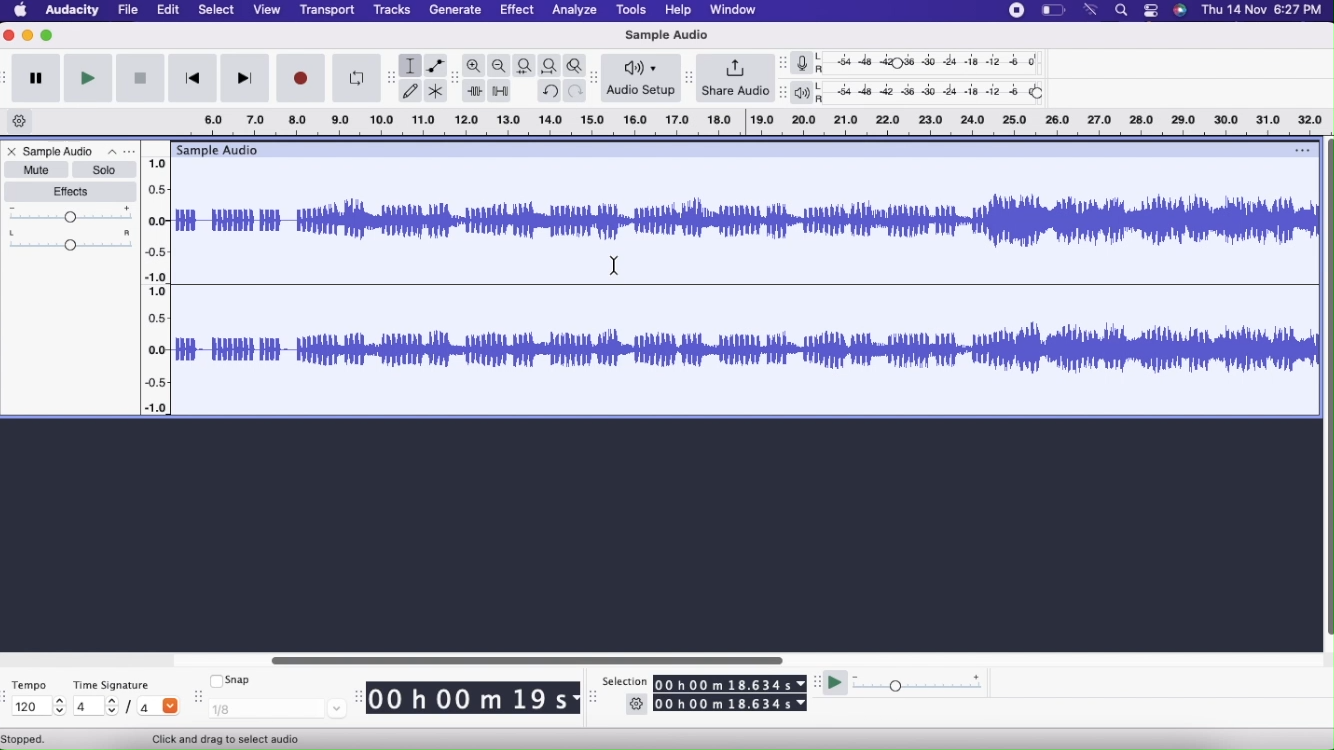 This screenshot has height=750, width=1334. What do you see at coordinates (679, 11) in the screenshot?
I see `Help` at bounding box center [679, 11].